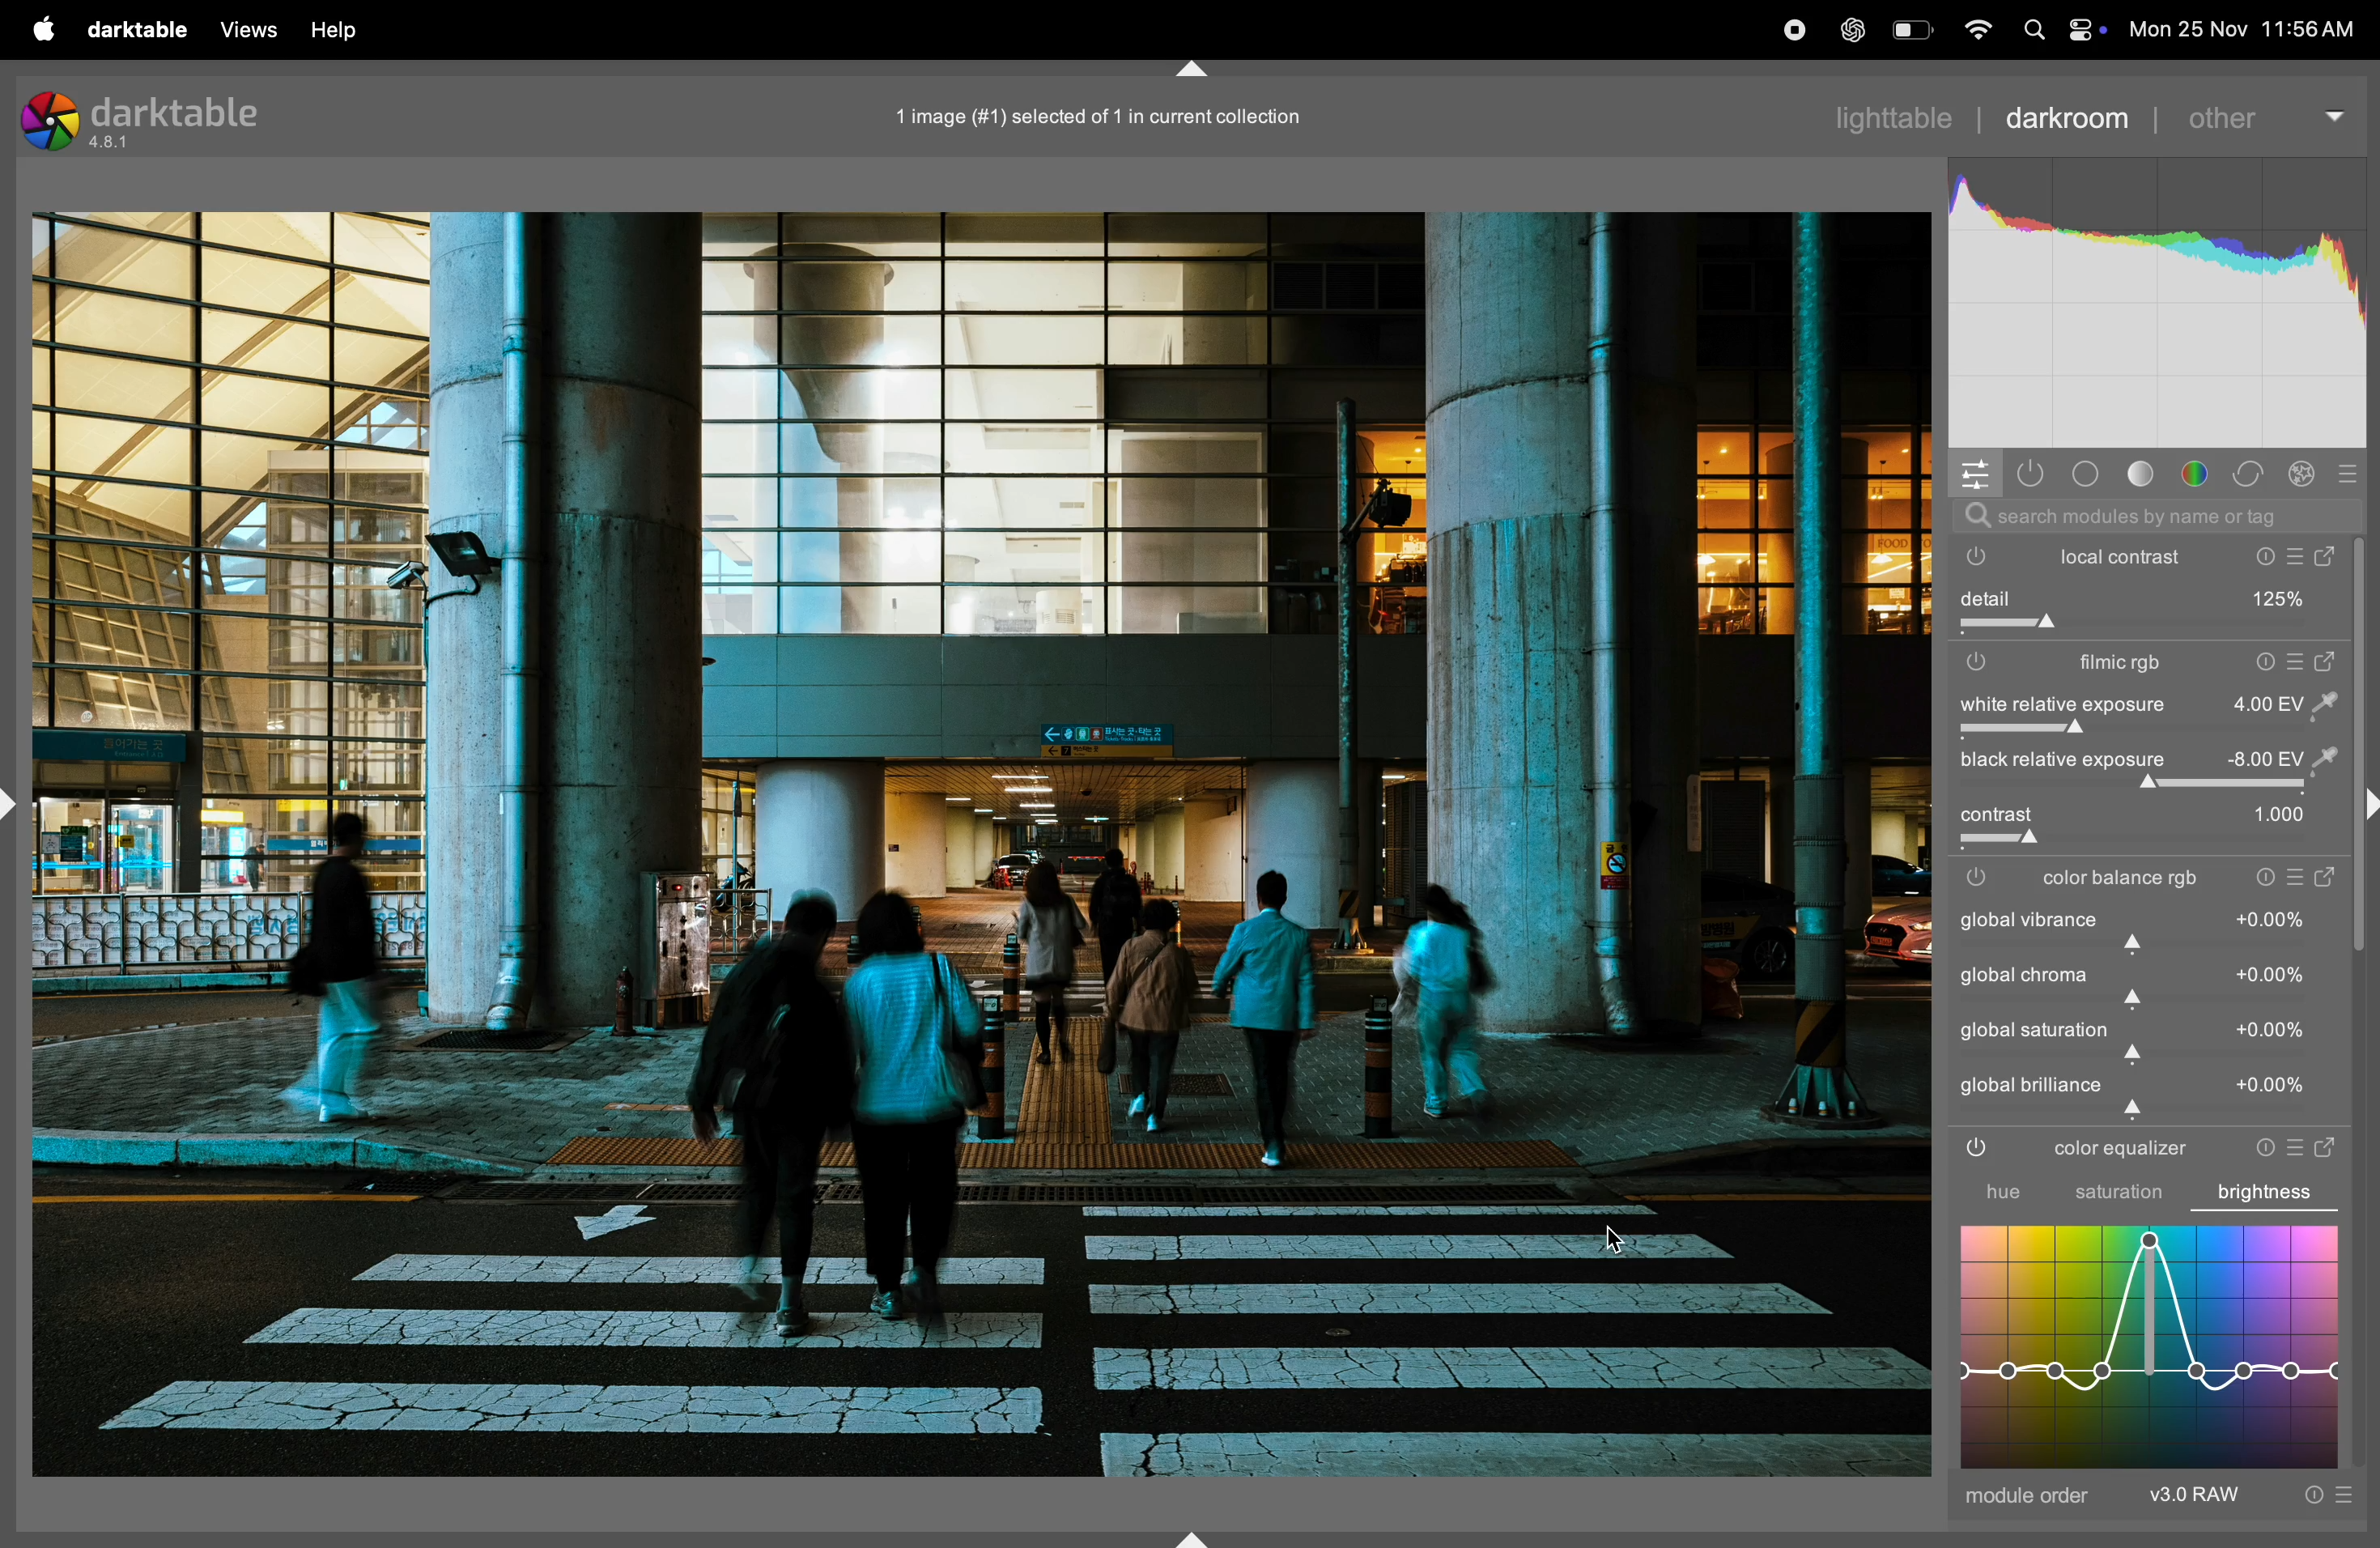 This screenshot has height=1548, width=2380. What do you see at coordinates (2296, 662) in the screenshot?
I see `presets` at bounding box center [2296, 662].